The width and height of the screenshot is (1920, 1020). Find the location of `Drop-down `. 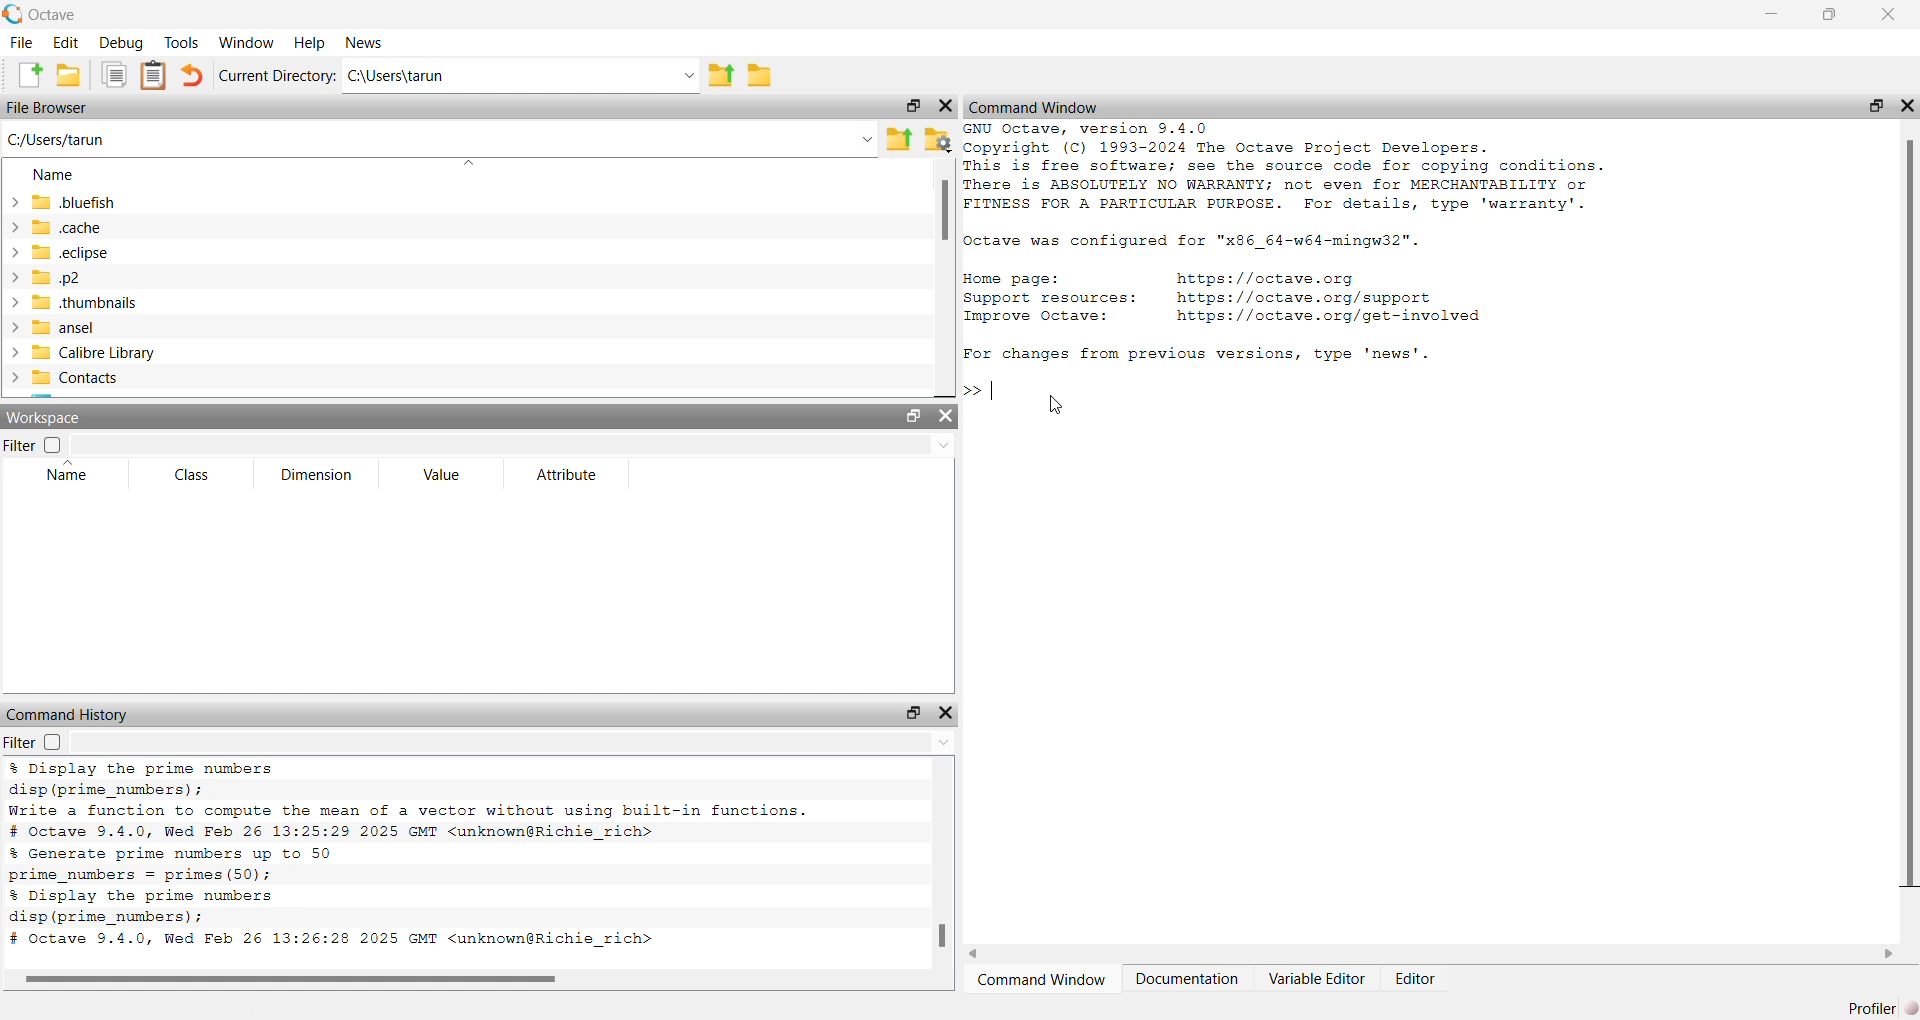

Drop-down  is located at coordinates (944, 744).